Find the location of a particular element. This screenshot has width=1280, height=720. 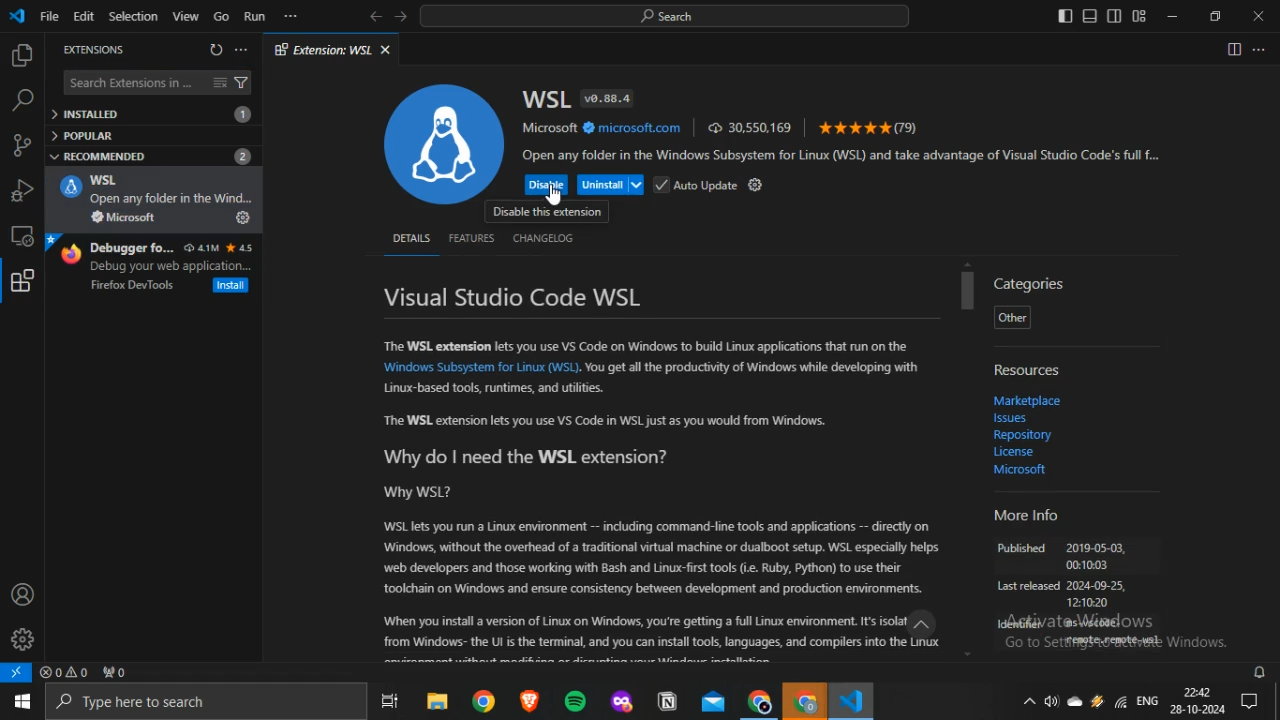

vscode icon is located at coordinates (18, 17).